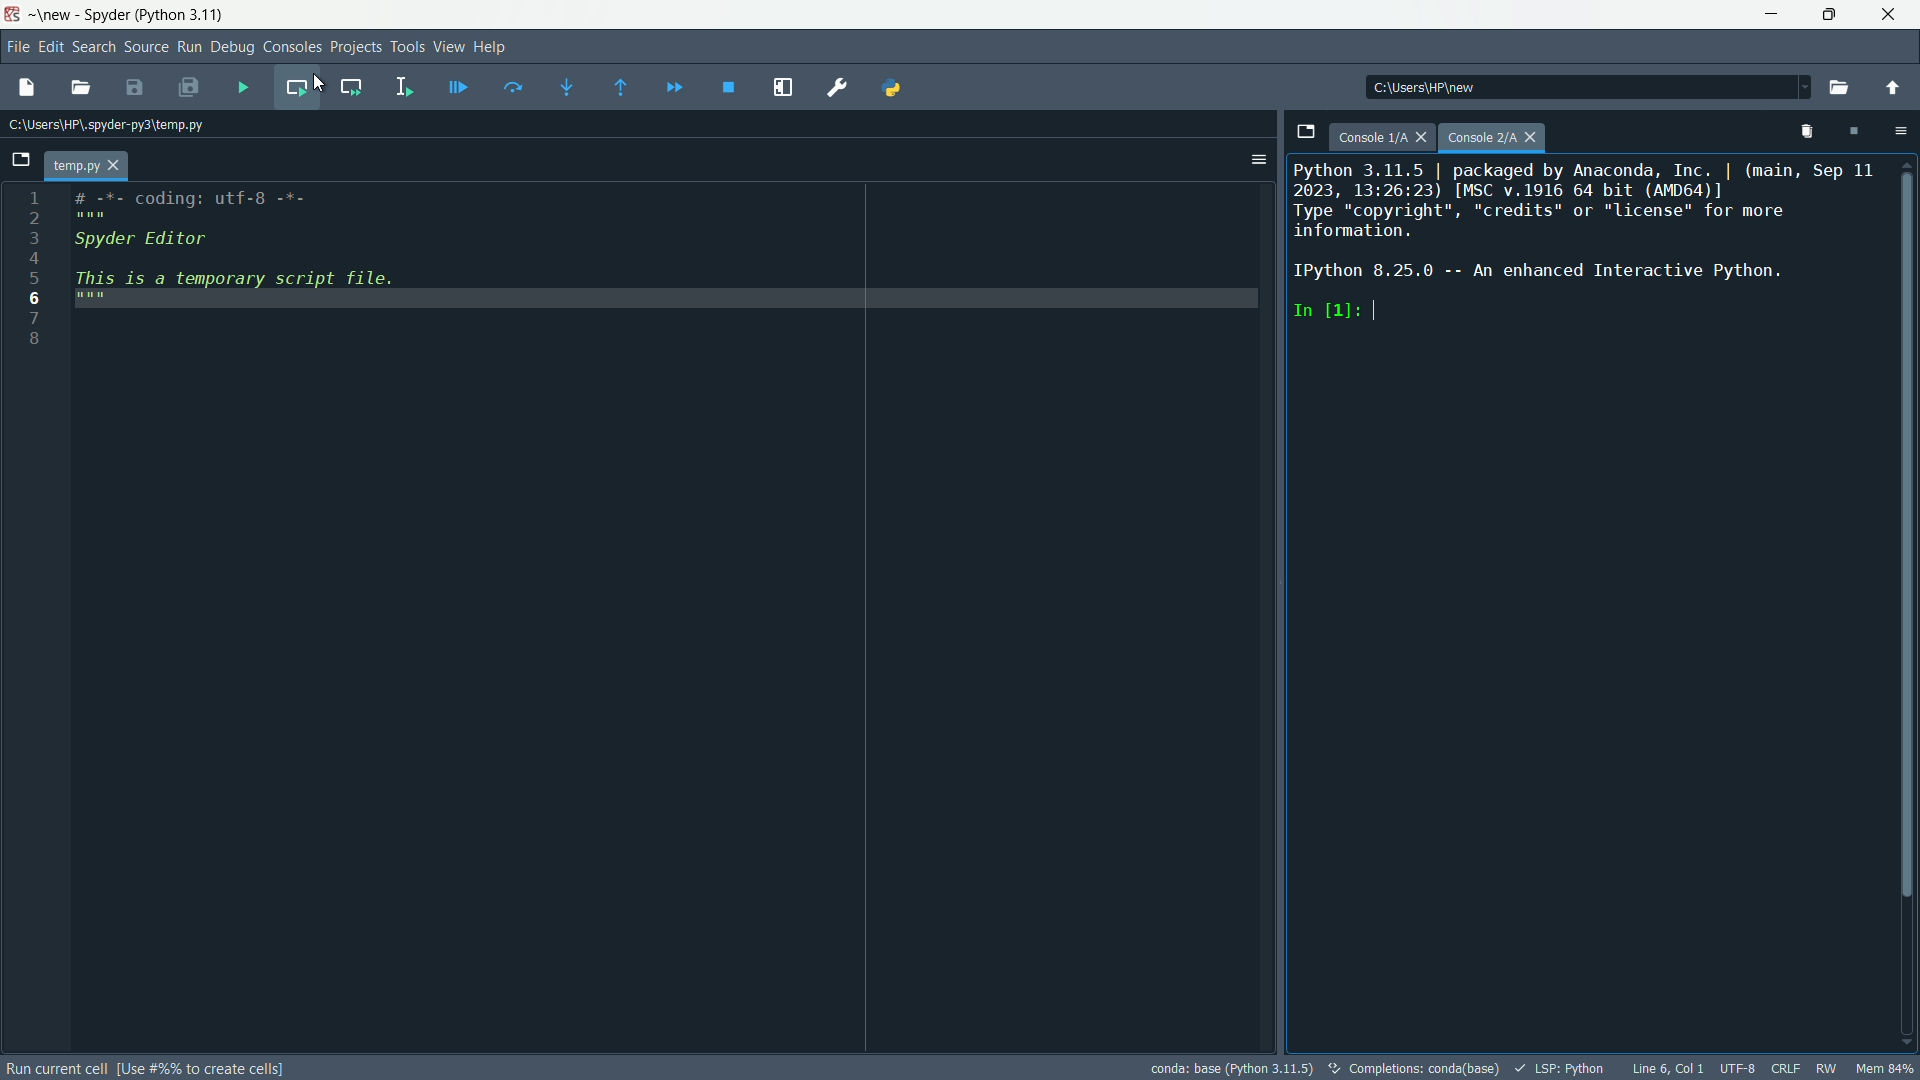 The width and height of the screenshot is (1920, 1080). What do you see at coordinates (569, 86) in the screenshot?
I see `step into funtion or method` at bounding box center [569, 86].